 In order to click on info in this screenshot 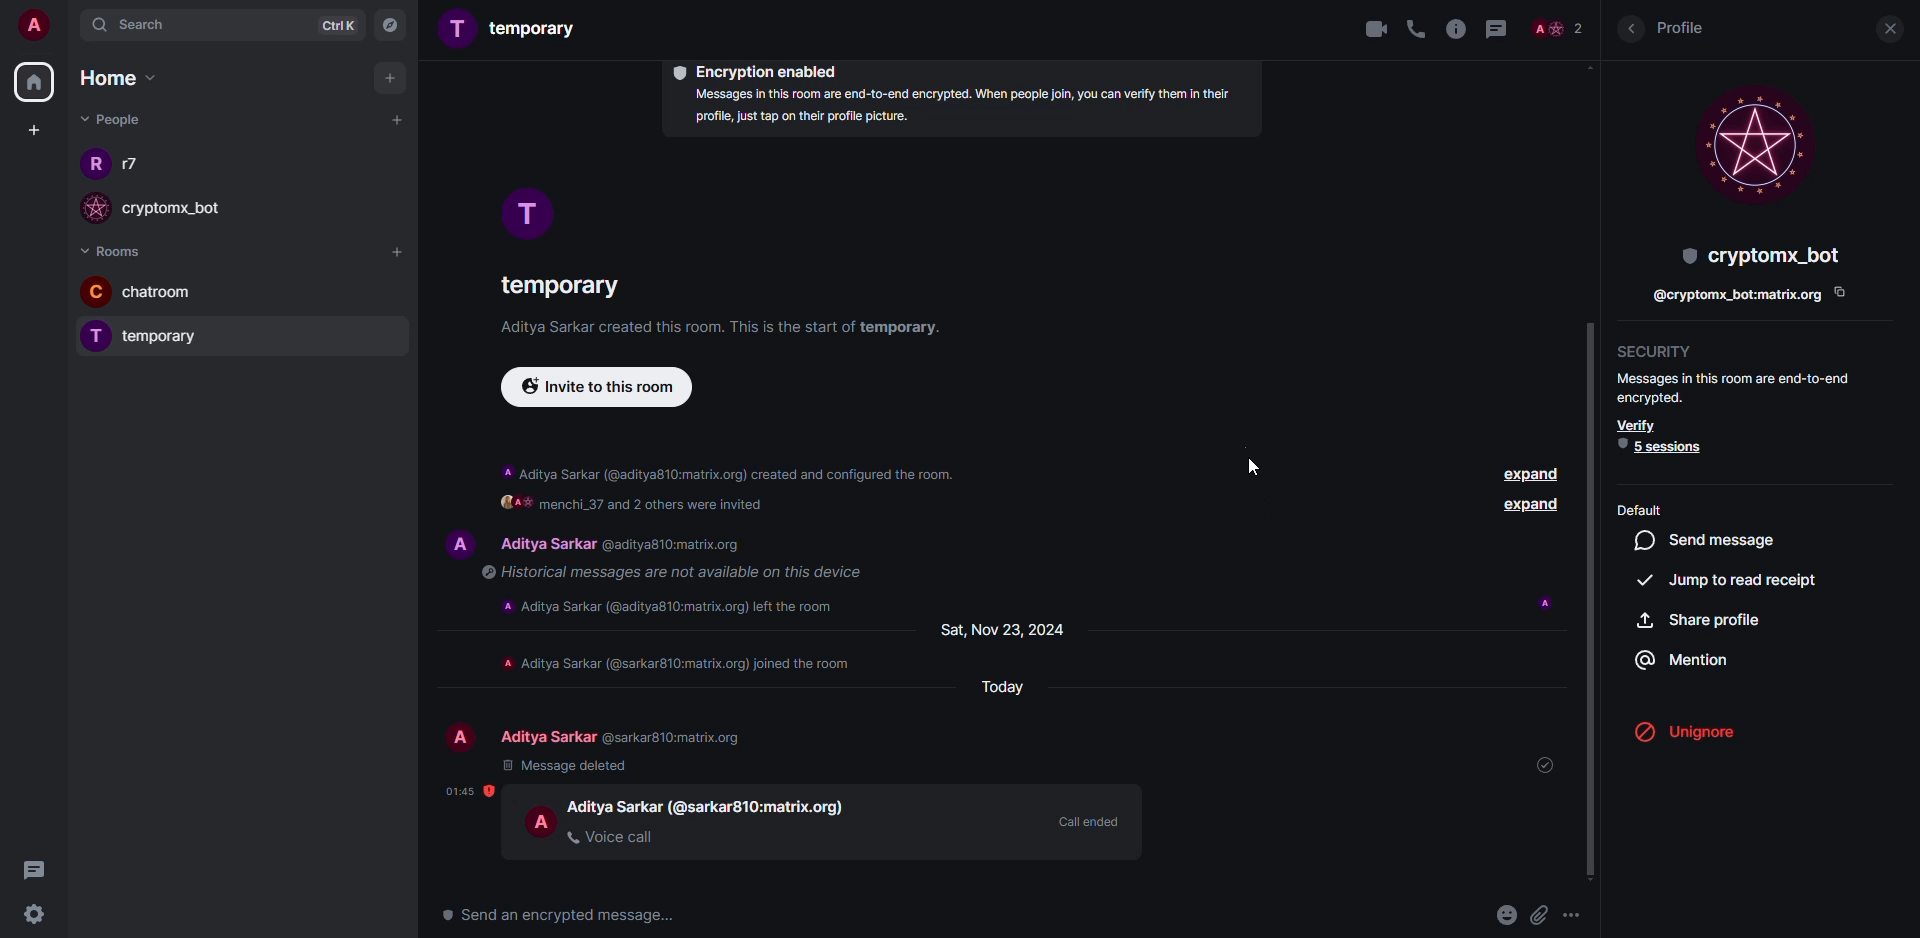, I will do `click(1456, 30)`.